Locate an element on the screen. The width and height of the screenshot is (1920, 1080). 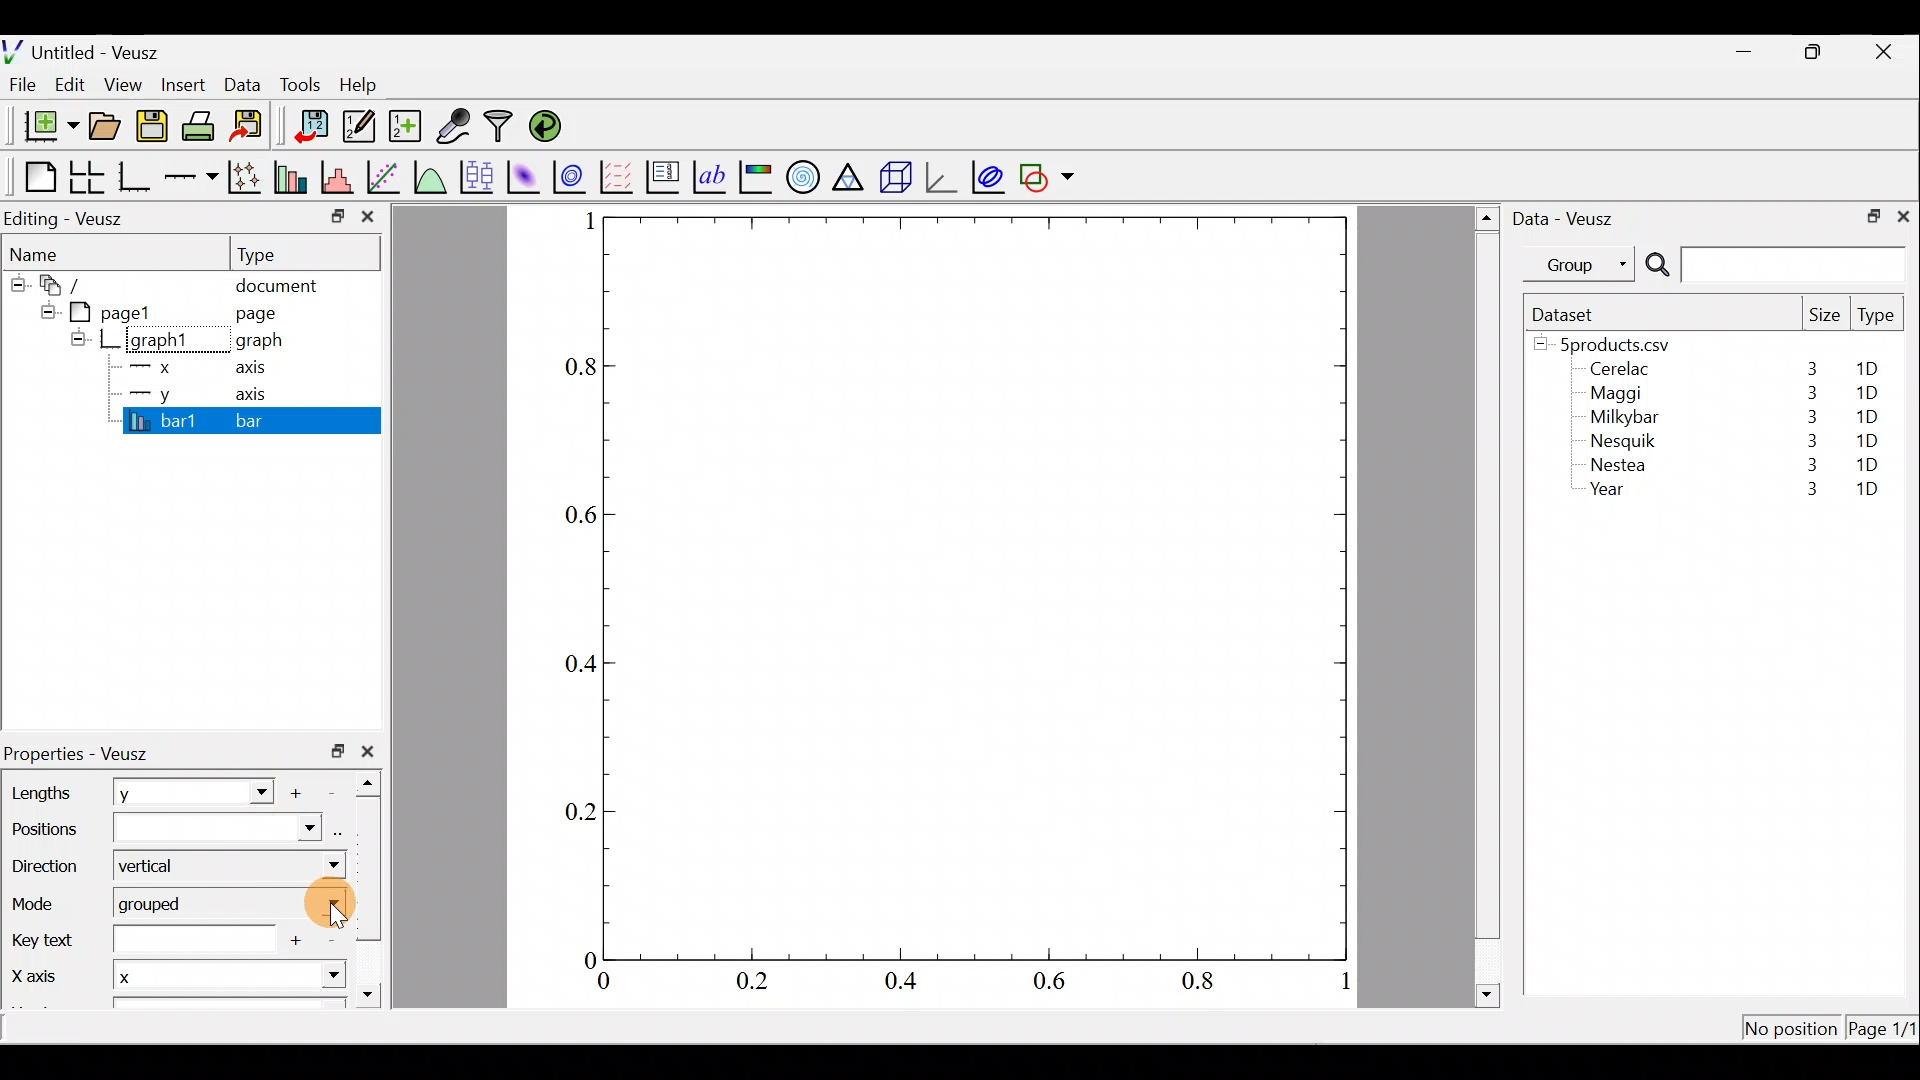
Positions is located at coordinates (163, 832).